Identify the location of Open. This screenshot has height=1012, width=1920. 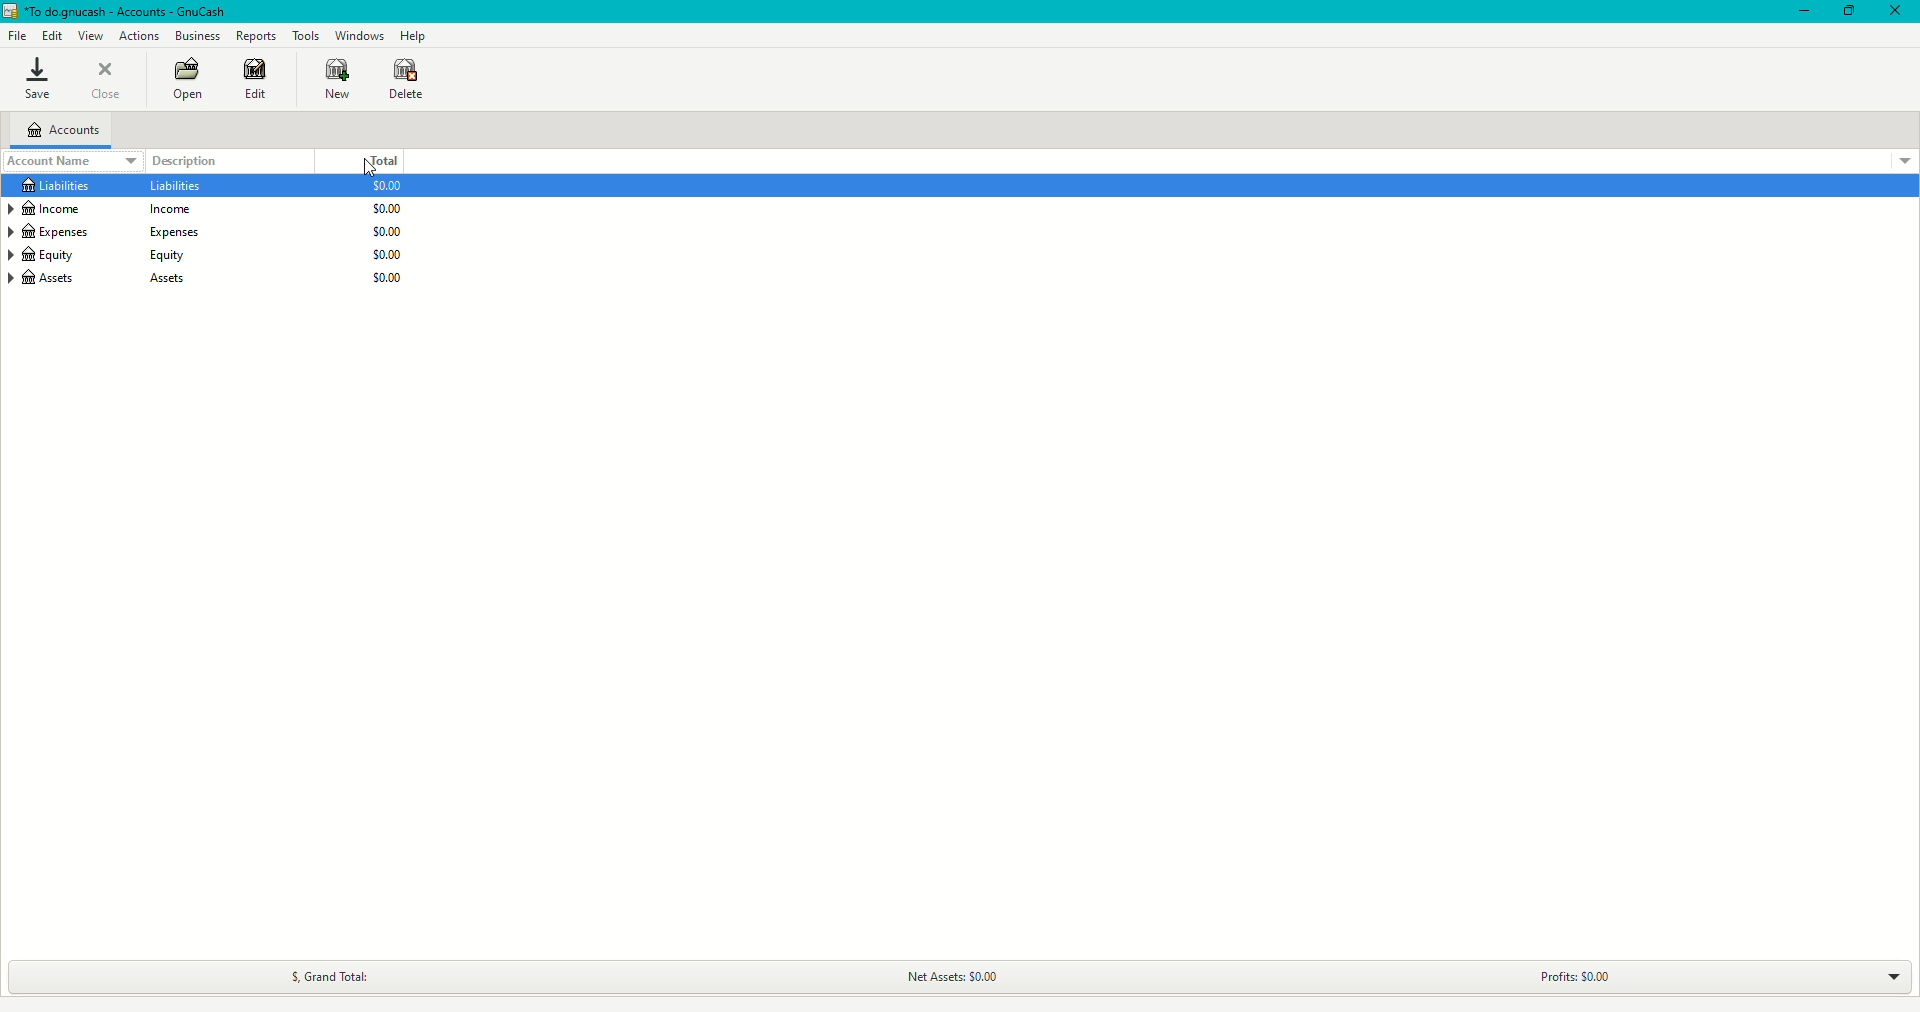
(186, 80).